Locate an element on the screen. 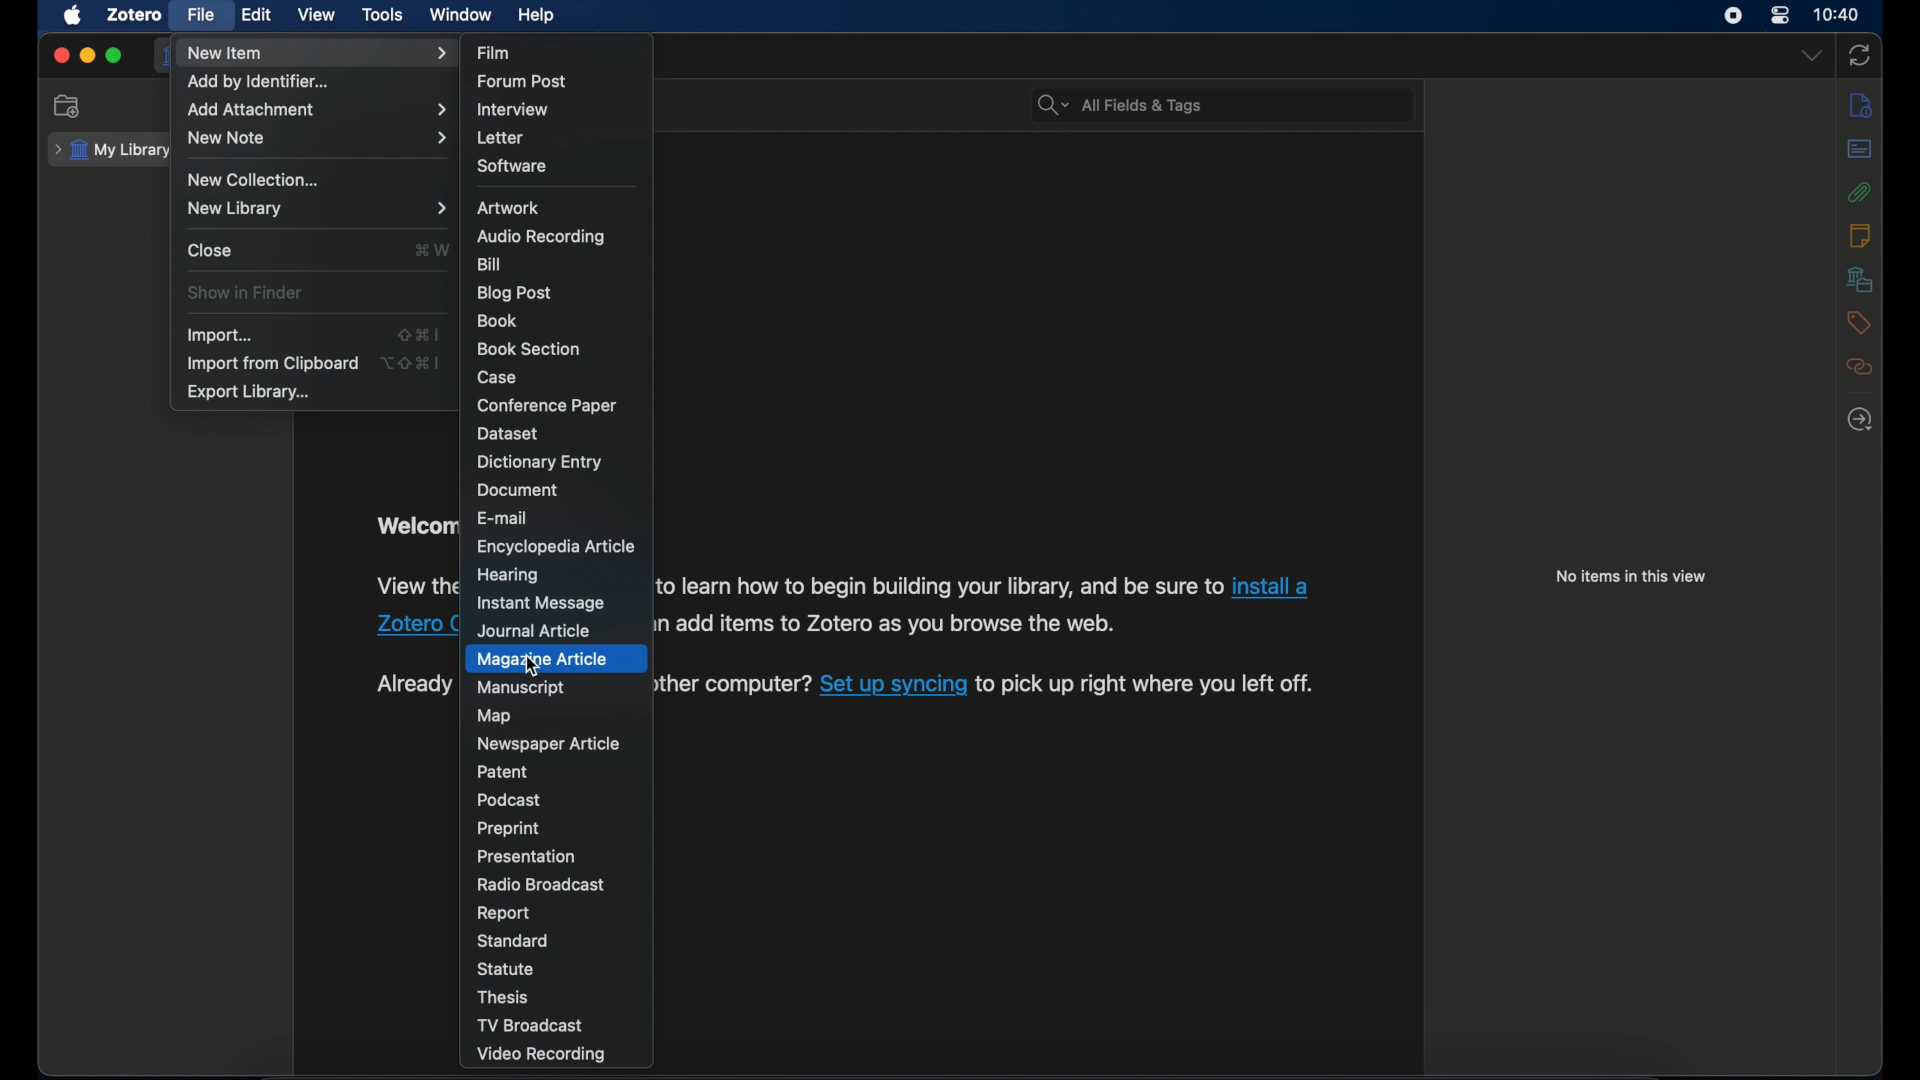 Image resolution: width=1920 pixels, height=1080 pixels. import is located at coordinates (222, 335).